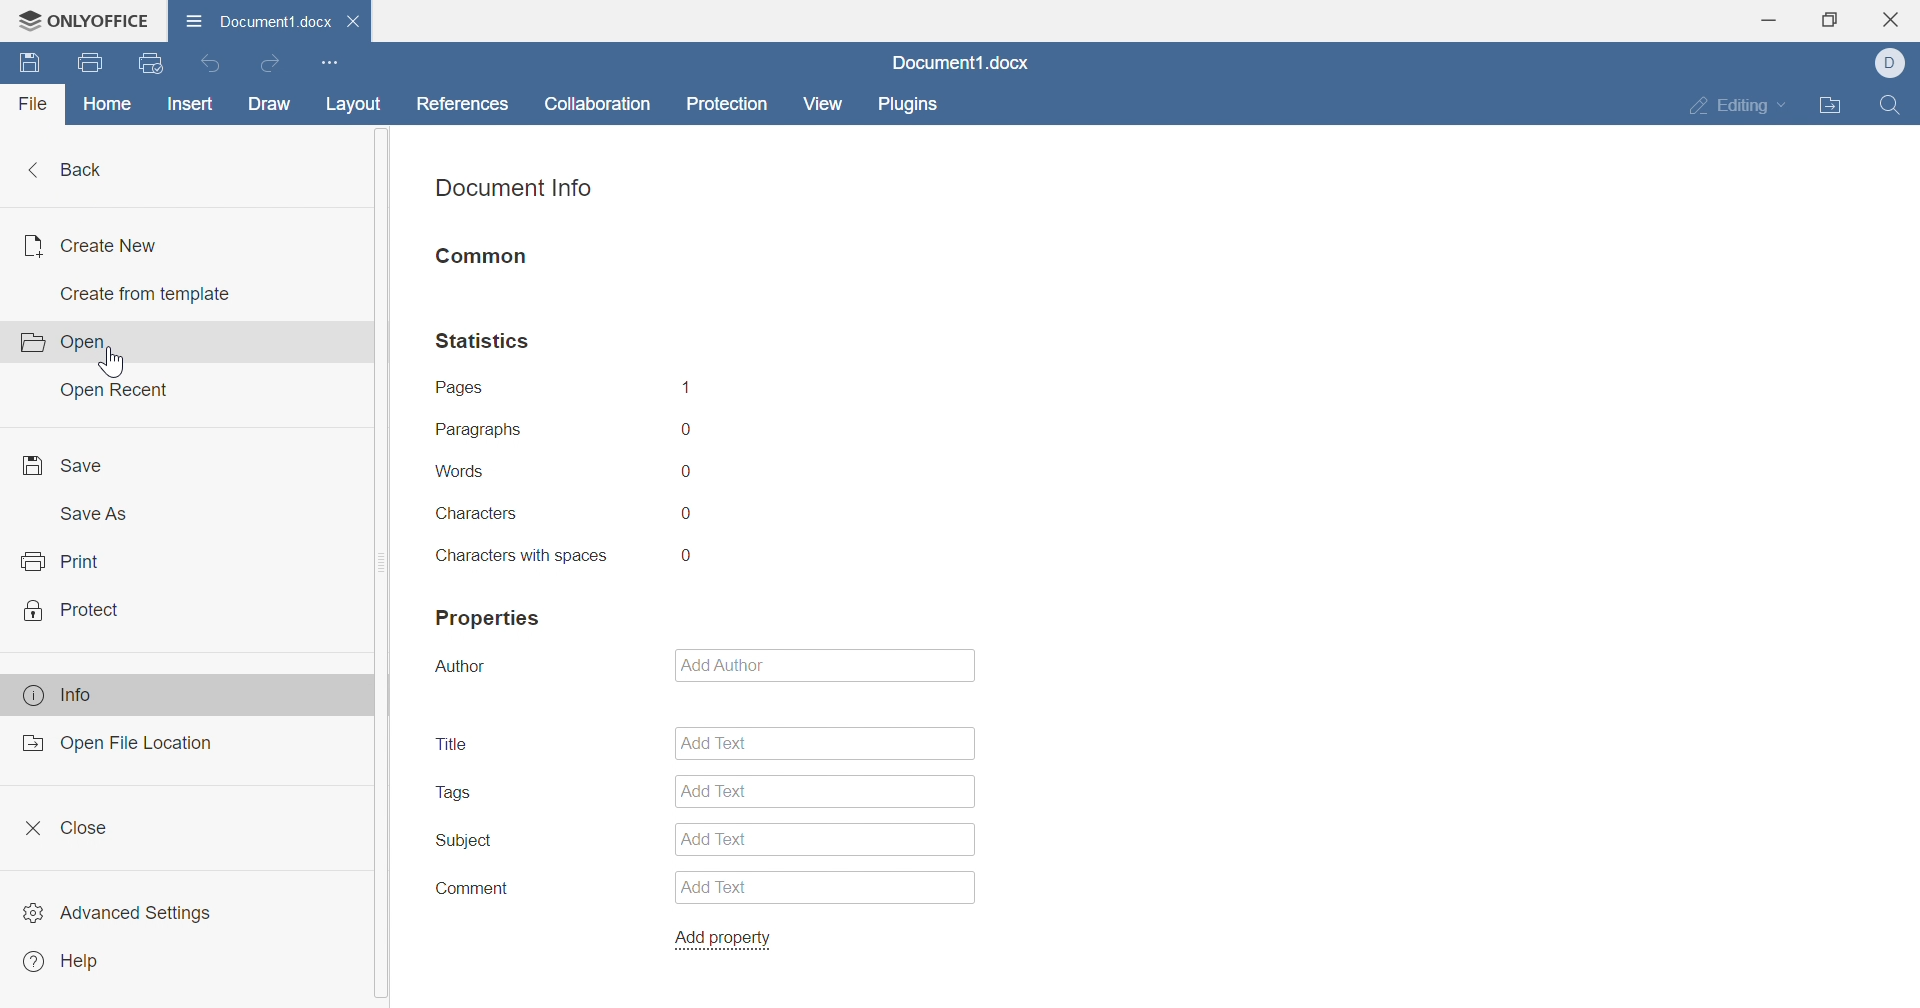  What do you see at coordinates (114, 362) in the screenshot?
I see `cursor on open ` at bounding box center [114, 362].